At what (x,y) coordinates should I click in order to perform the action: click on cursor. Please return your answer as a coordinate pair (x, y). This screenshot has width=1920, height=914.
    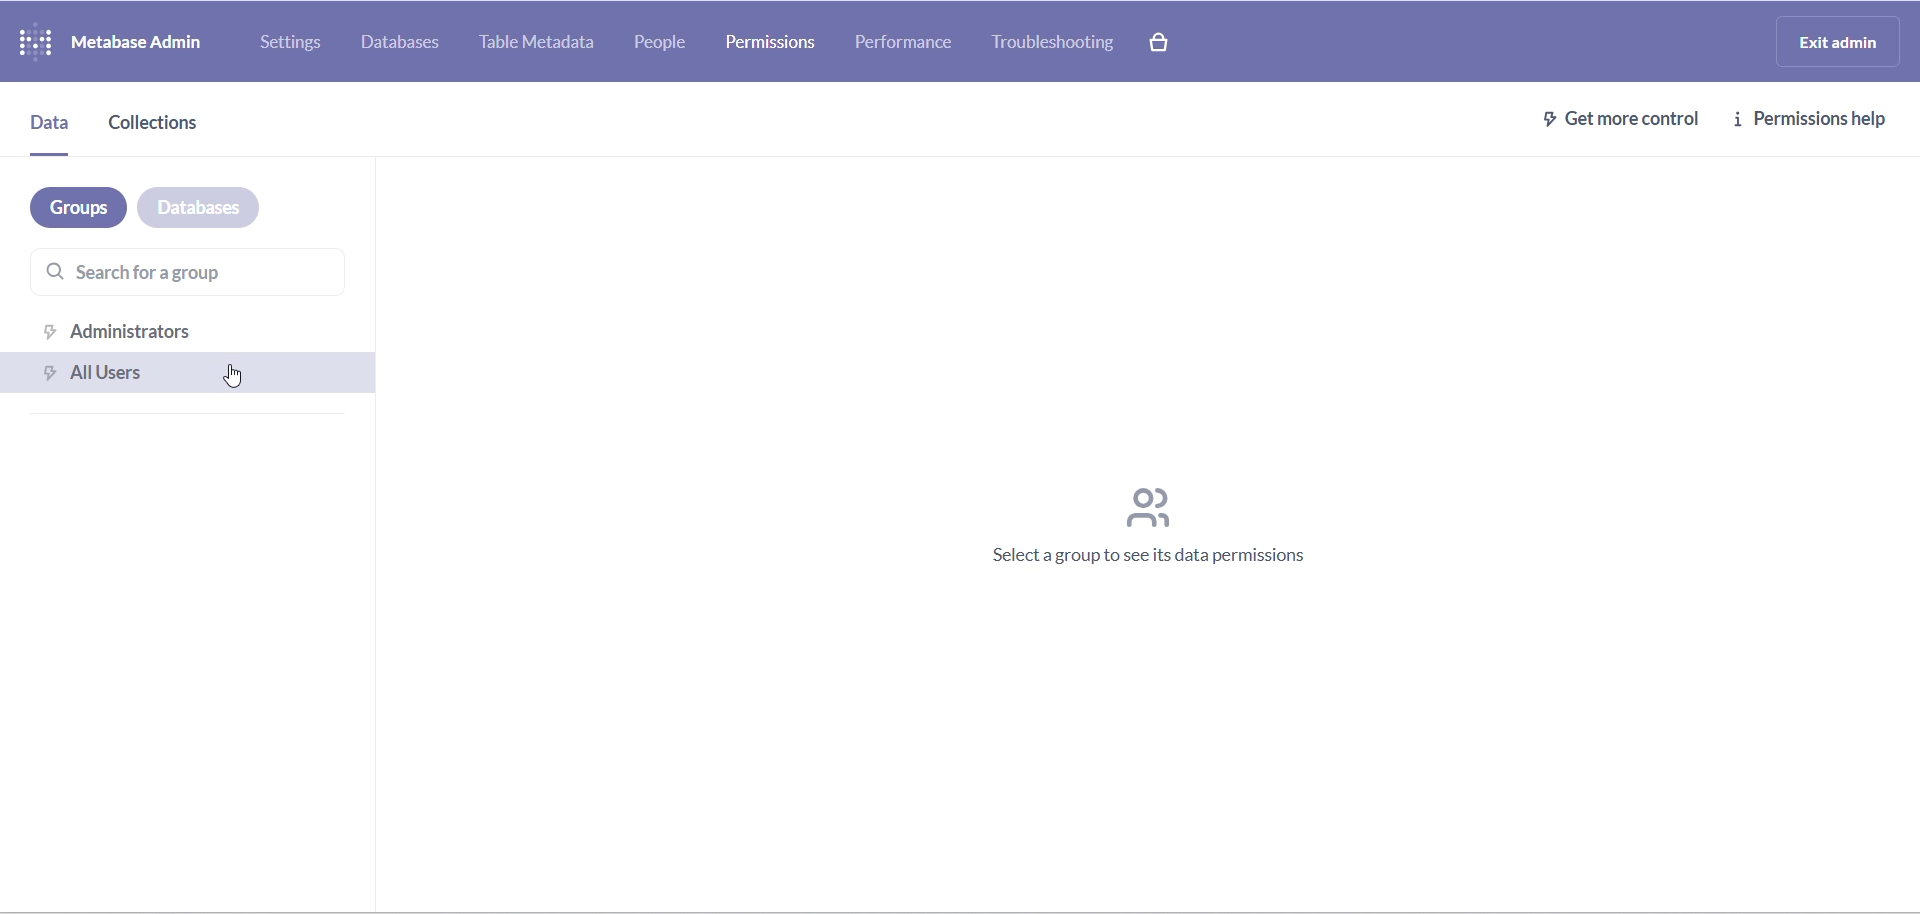
    Looking at the image, I should click on (235, 375).